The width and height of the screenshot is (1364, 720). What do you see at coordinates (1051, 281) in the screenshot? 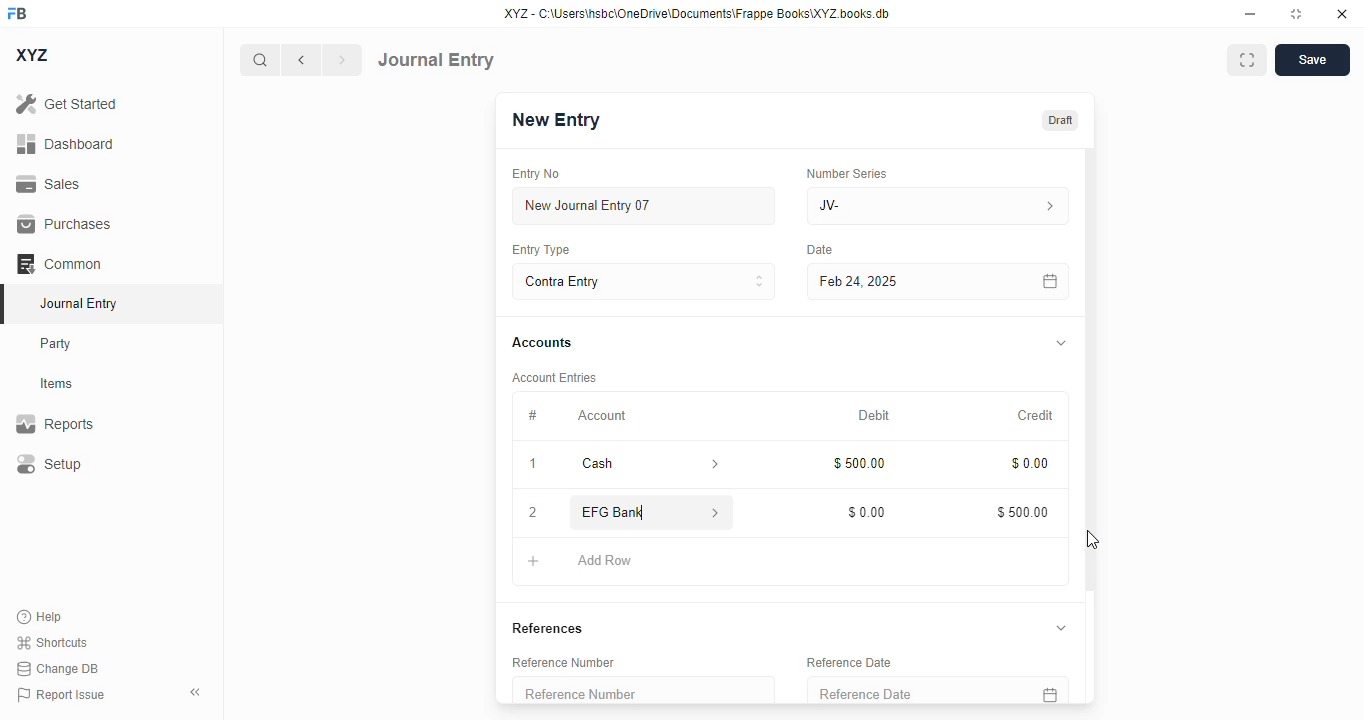
I see `calendar icon` at bounding box center [1051, 281].